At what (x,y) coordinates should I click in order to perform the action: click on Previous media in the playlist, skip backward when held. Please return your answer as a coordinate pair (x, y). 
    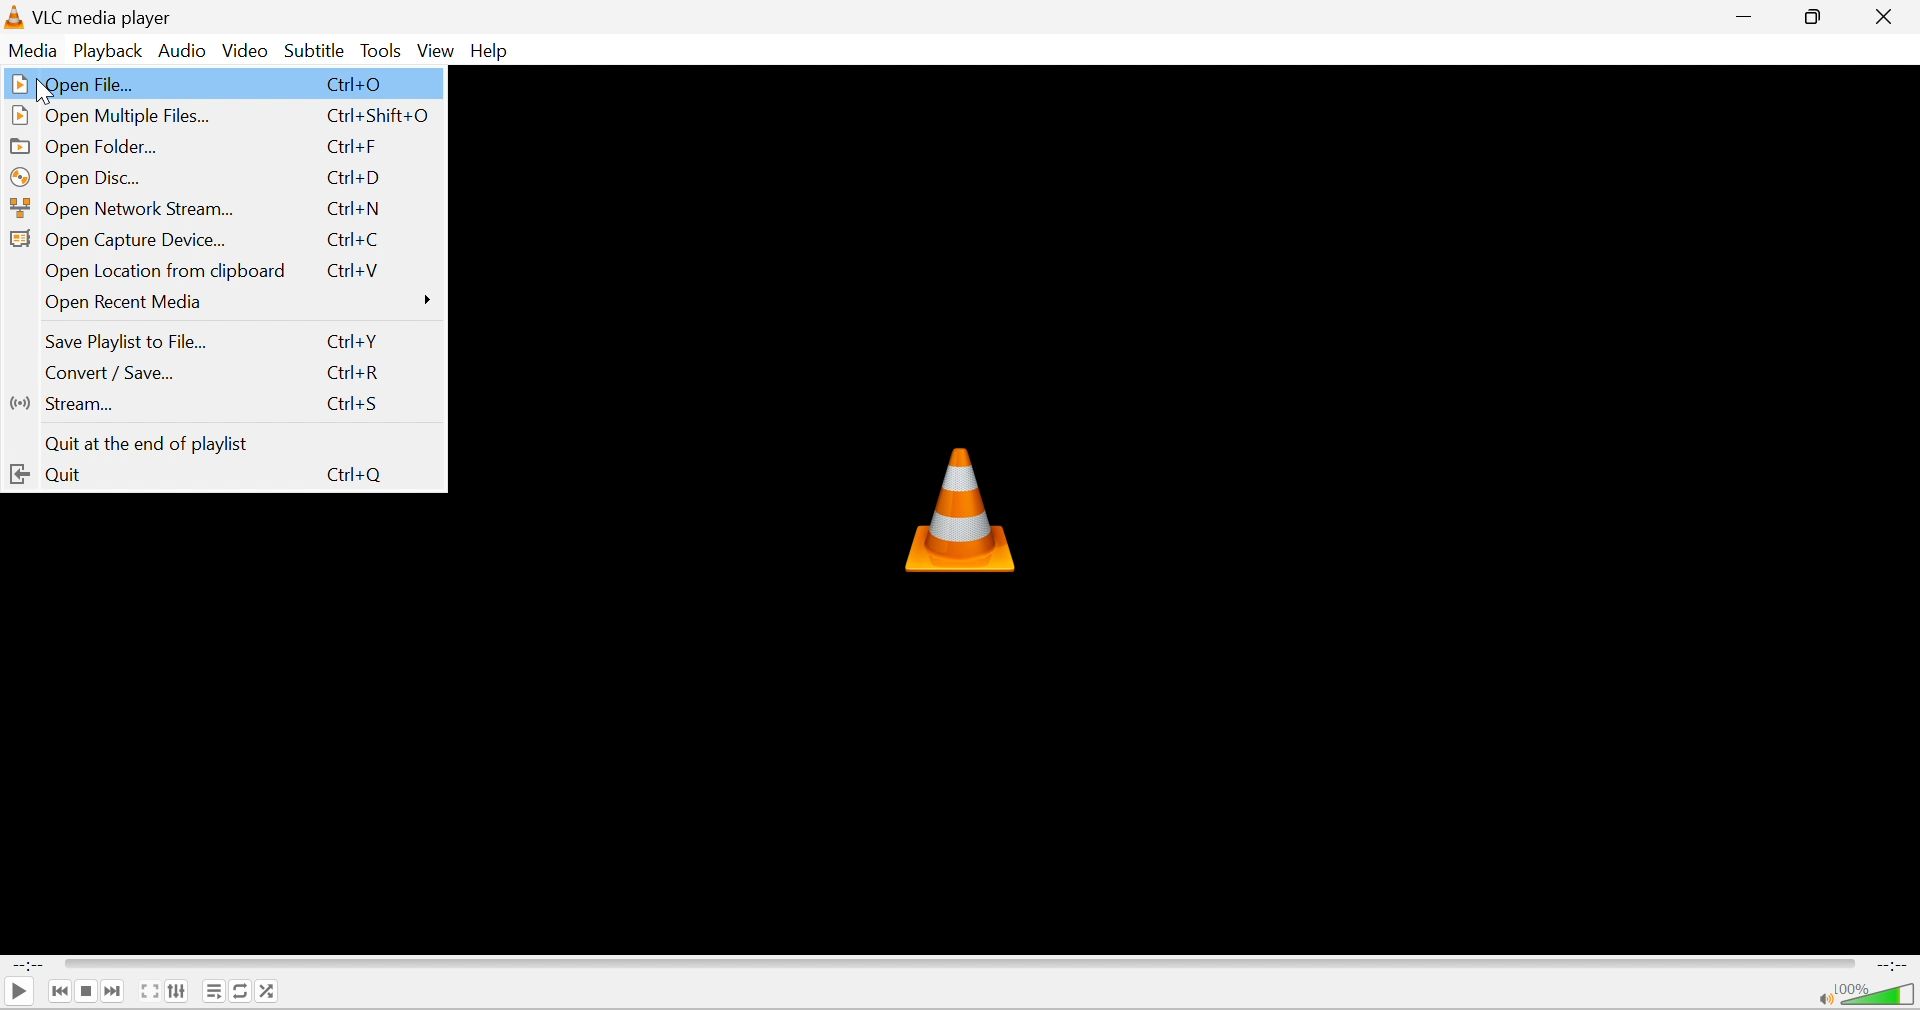
    Looking at the image, I should click on (58, 993).